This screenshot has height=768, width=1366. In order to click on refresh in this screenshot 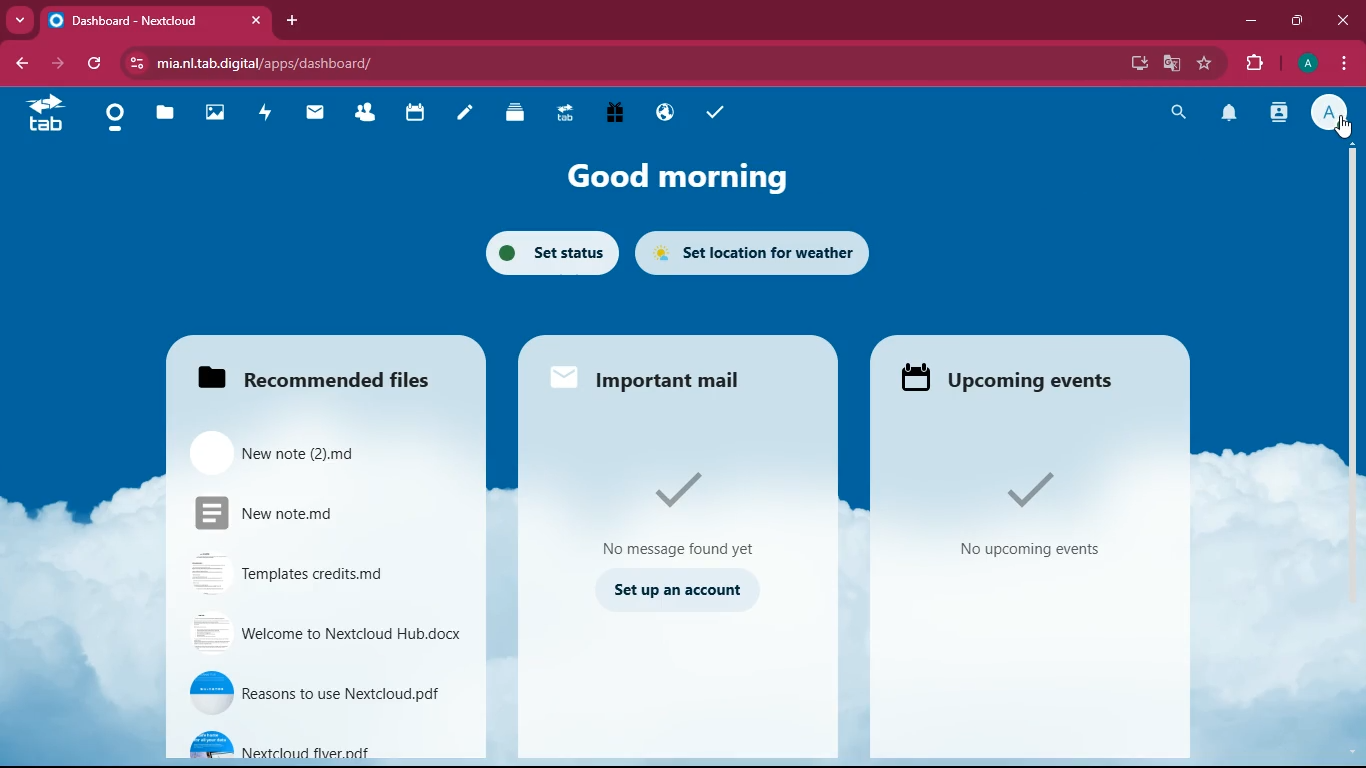, I will do `click(94, 64)`.